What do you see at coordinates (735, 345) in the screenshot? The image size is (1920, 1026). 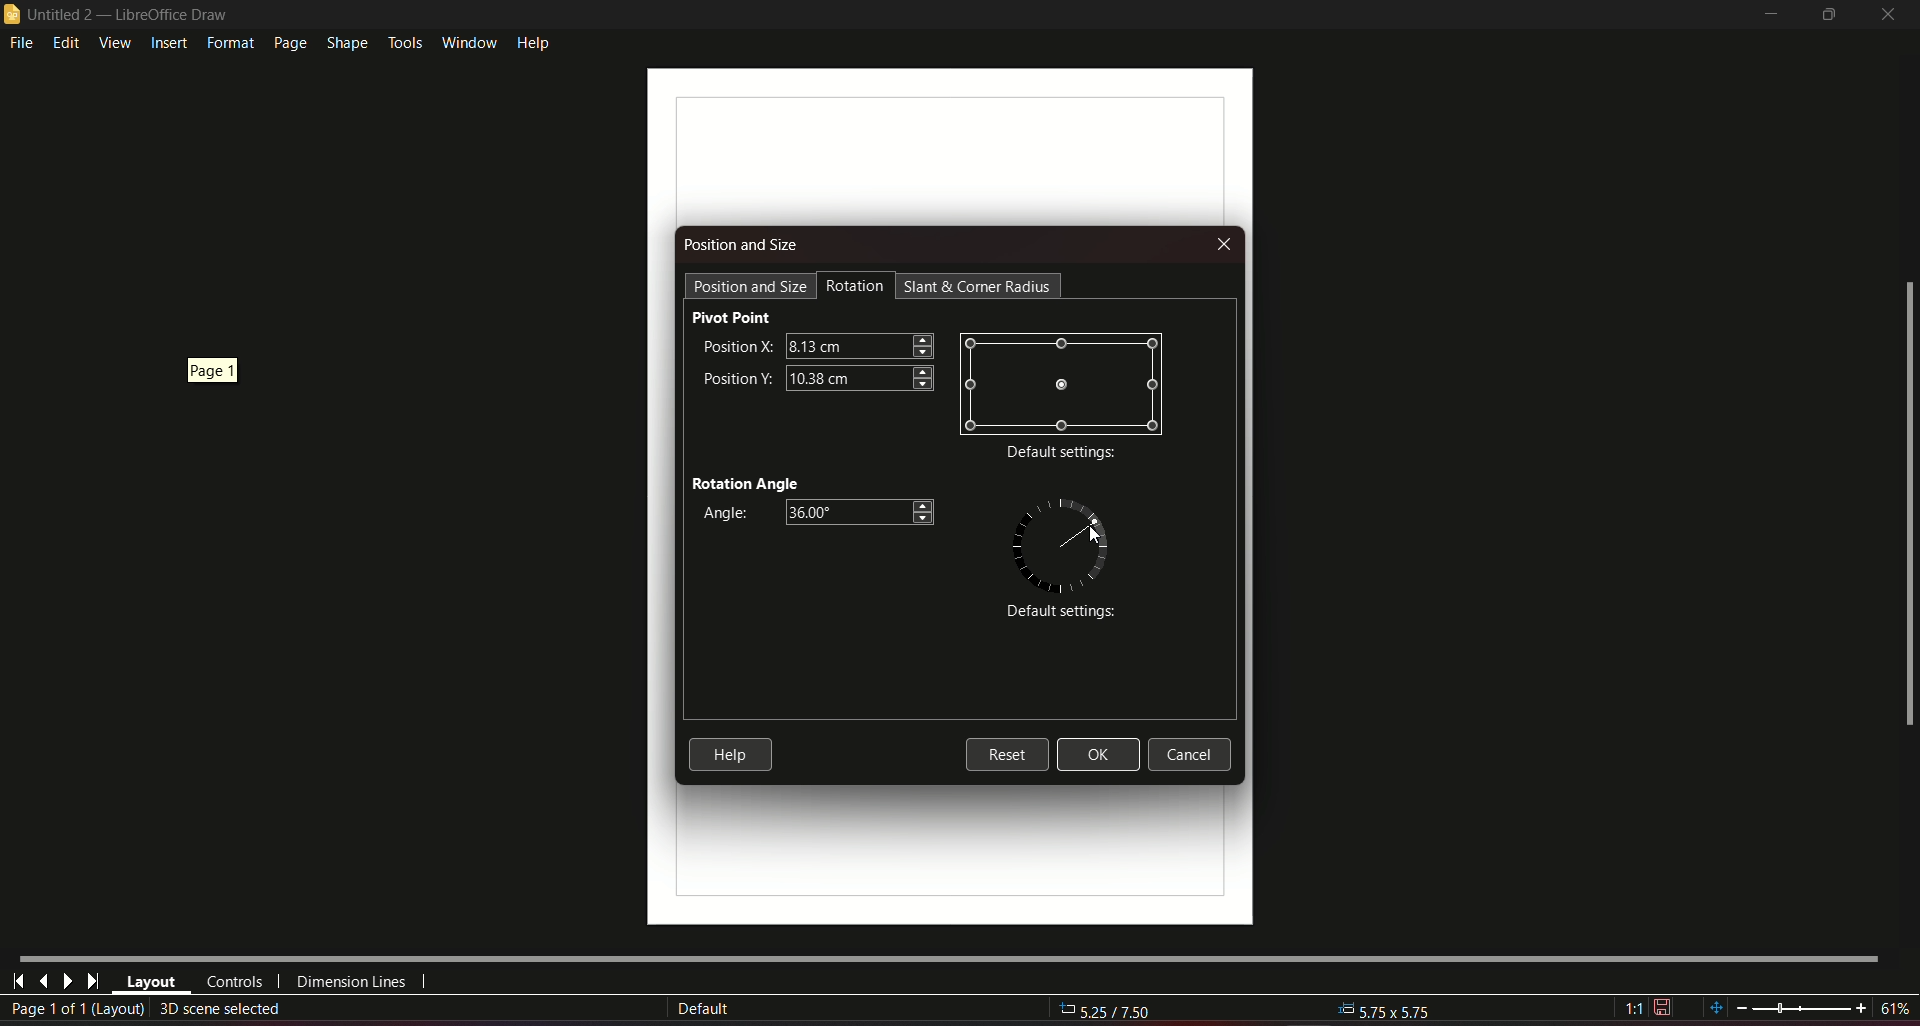 I see `Position X` at bounding box center [735, 345].